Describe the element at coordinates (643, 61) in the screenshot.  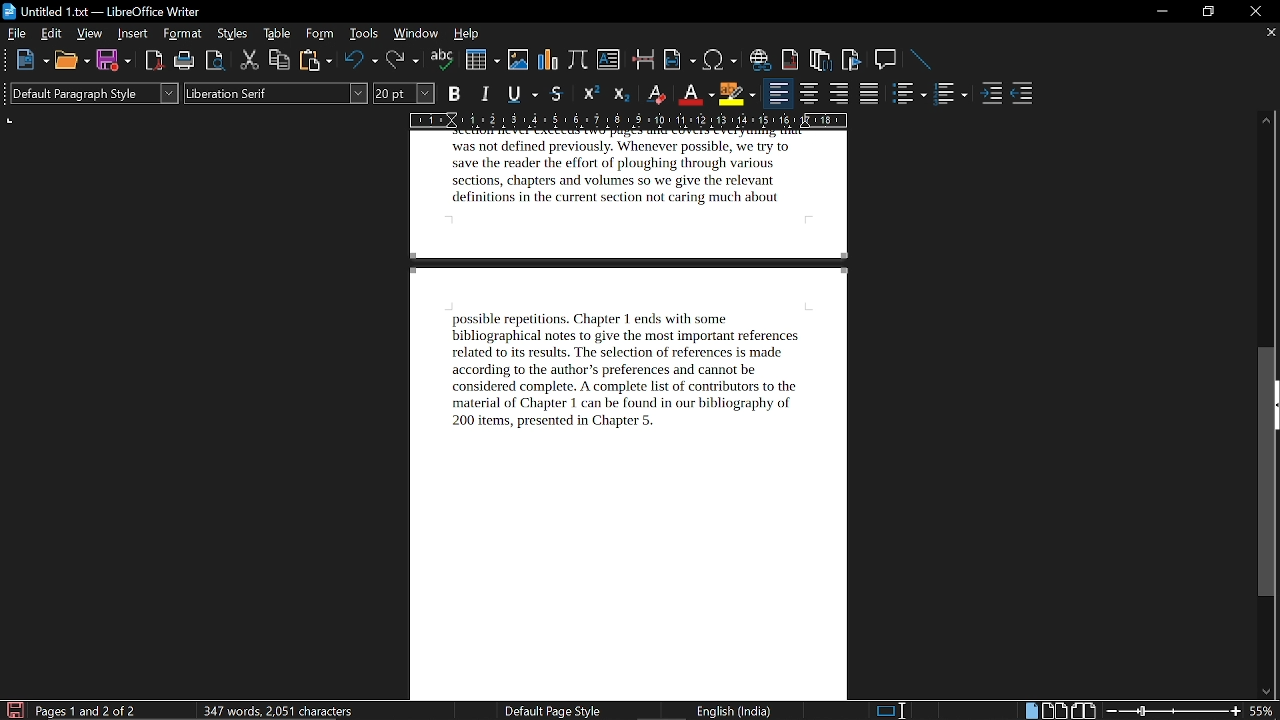
I see `insert page break` at that location.